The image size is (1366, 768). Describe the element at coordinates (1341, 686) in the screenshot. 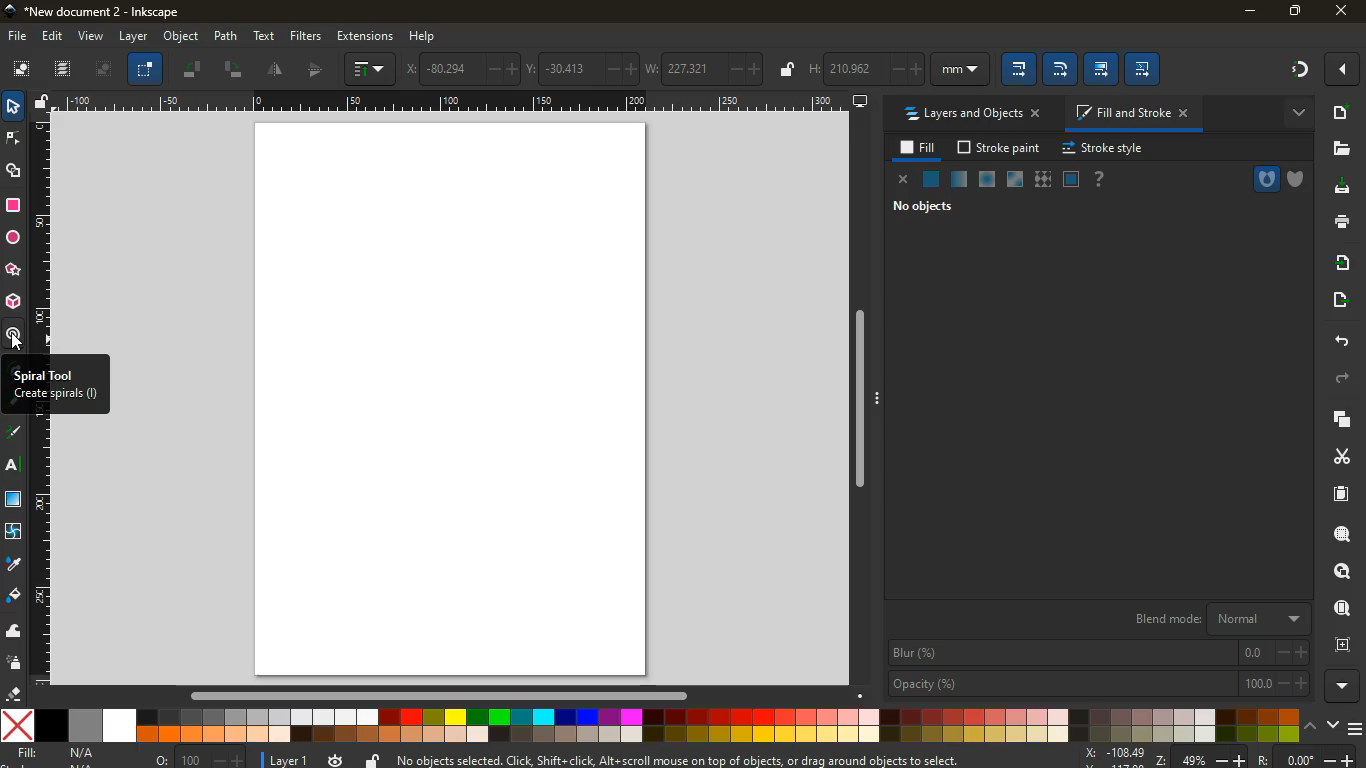

I see `more` at that location.